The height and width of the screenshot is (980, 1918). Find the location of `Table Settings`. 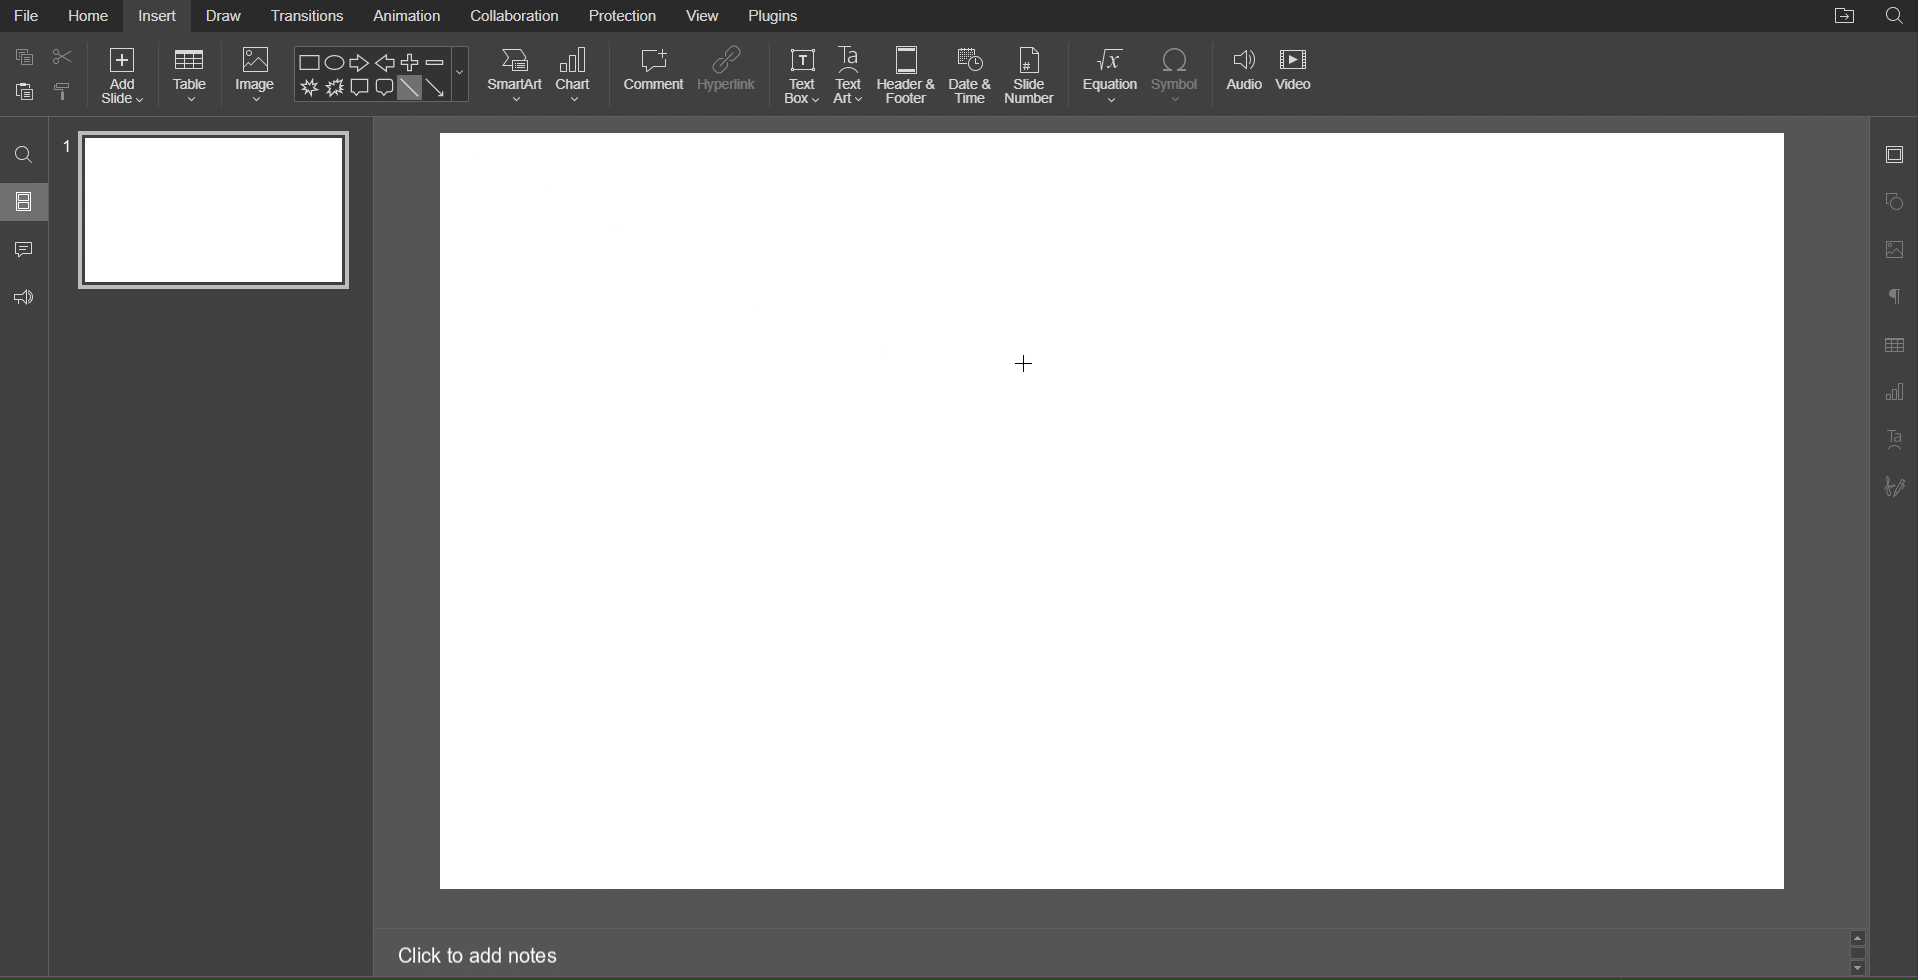

Table Settings is located at coordinates (1894, 344).